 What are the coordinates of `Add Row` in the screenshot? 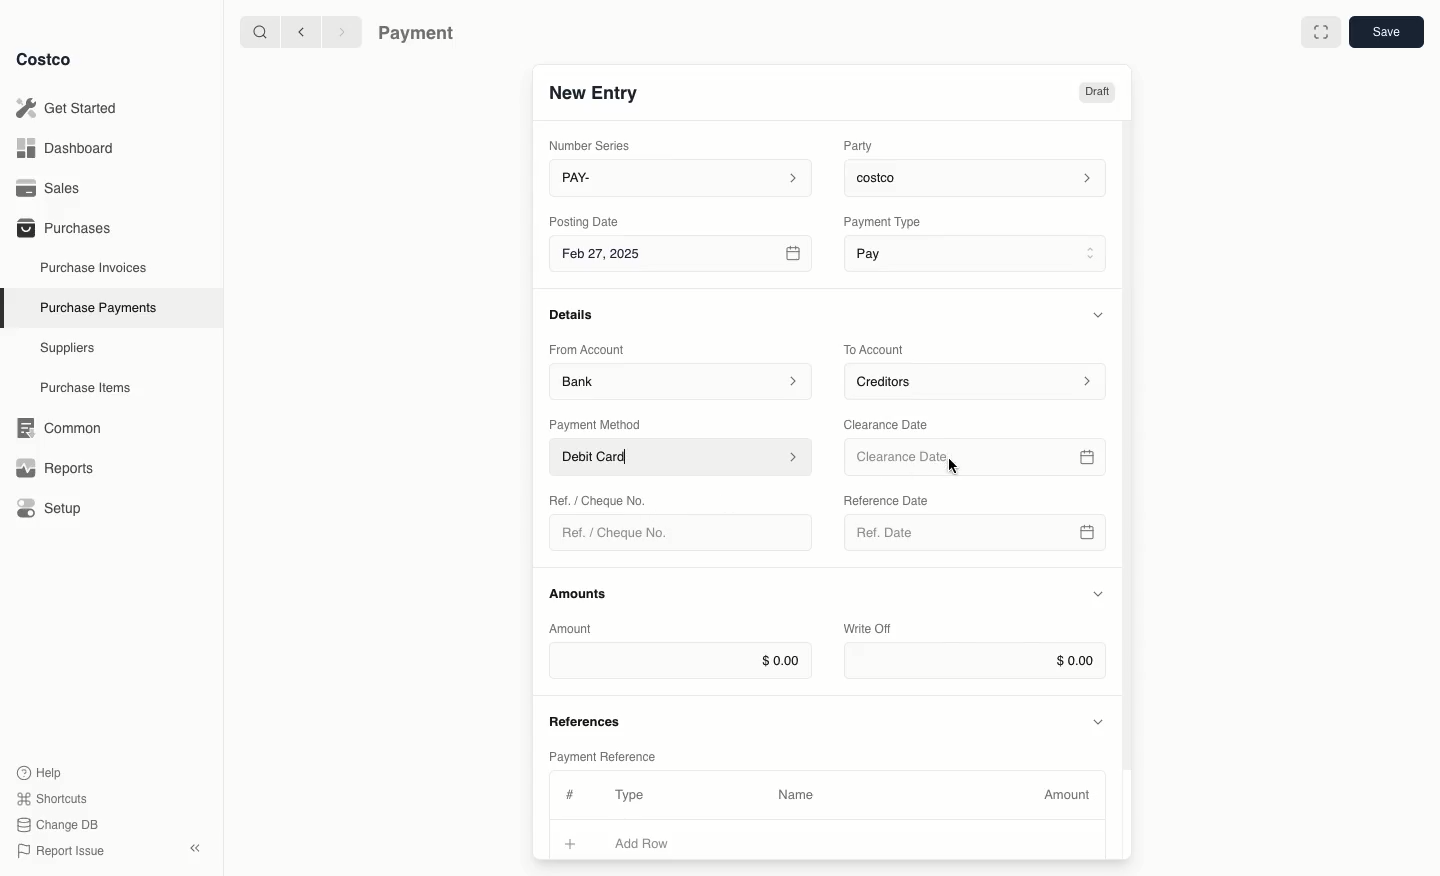 It's located at (655, 843).